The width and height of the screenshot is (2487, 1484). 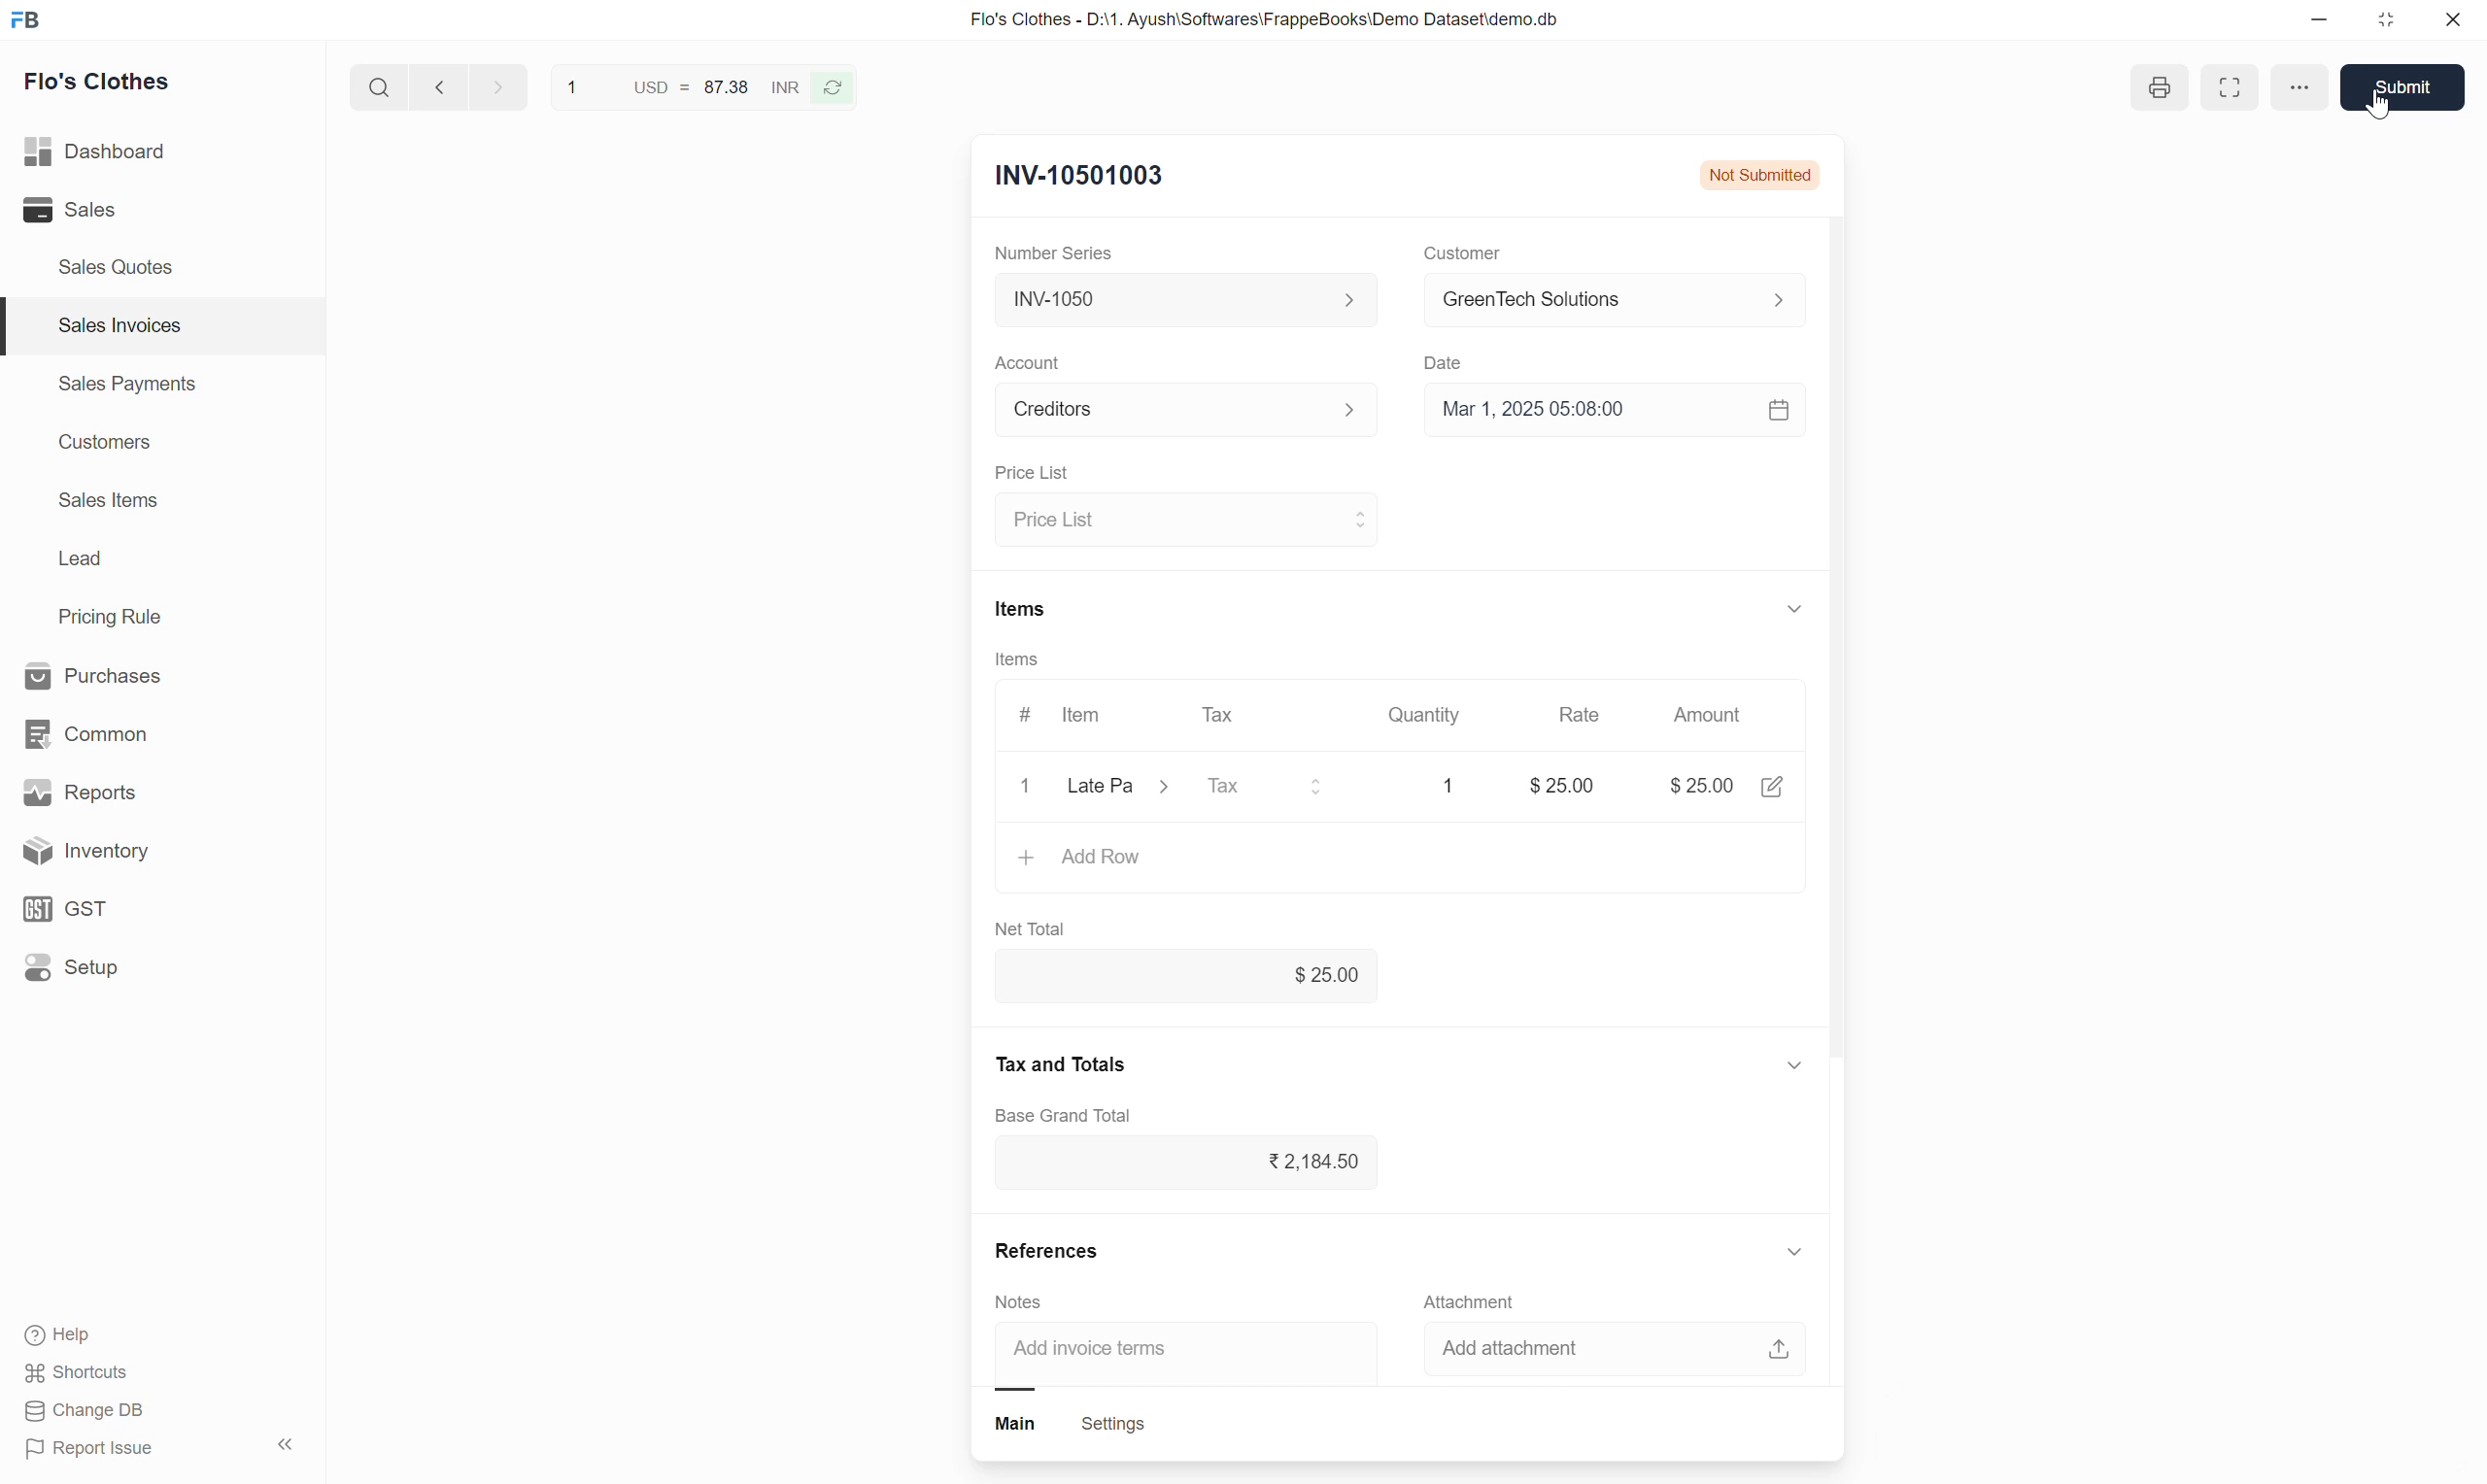 I want to click on net total input box, so click(x=1379, y=974).